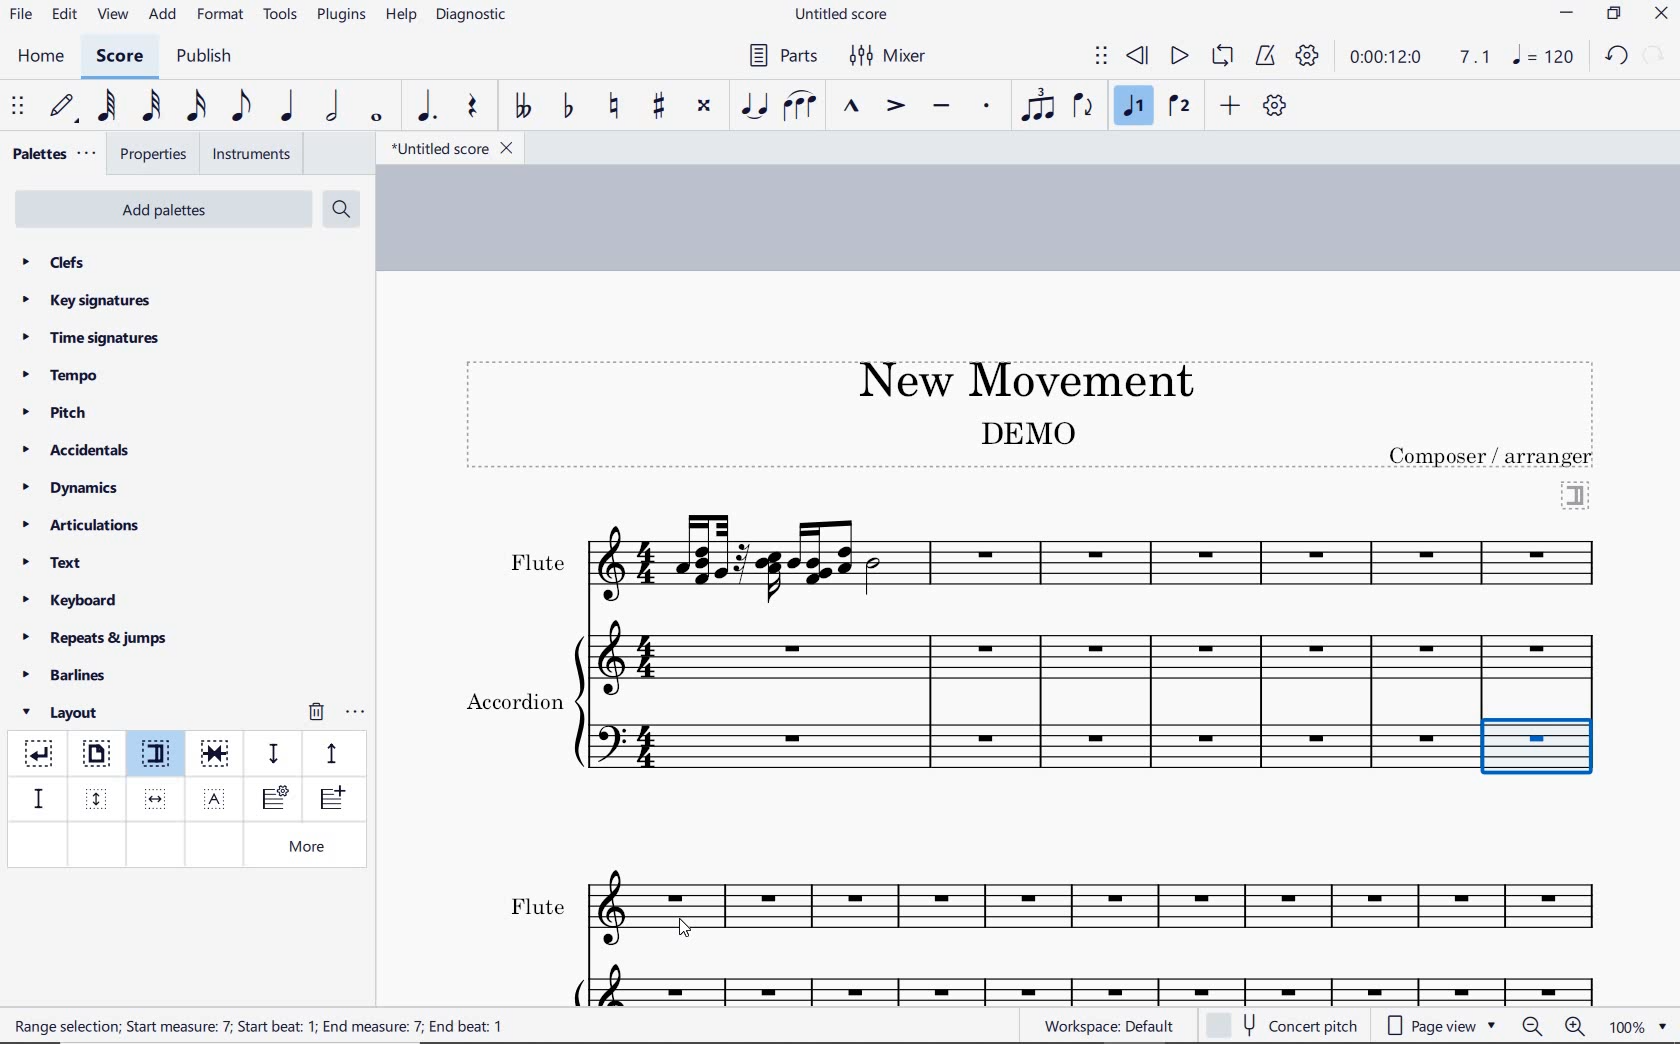  What do you see at coordinates (854, 108) in the screenshot?
I see `marcato` at bounding box center [854, 108].